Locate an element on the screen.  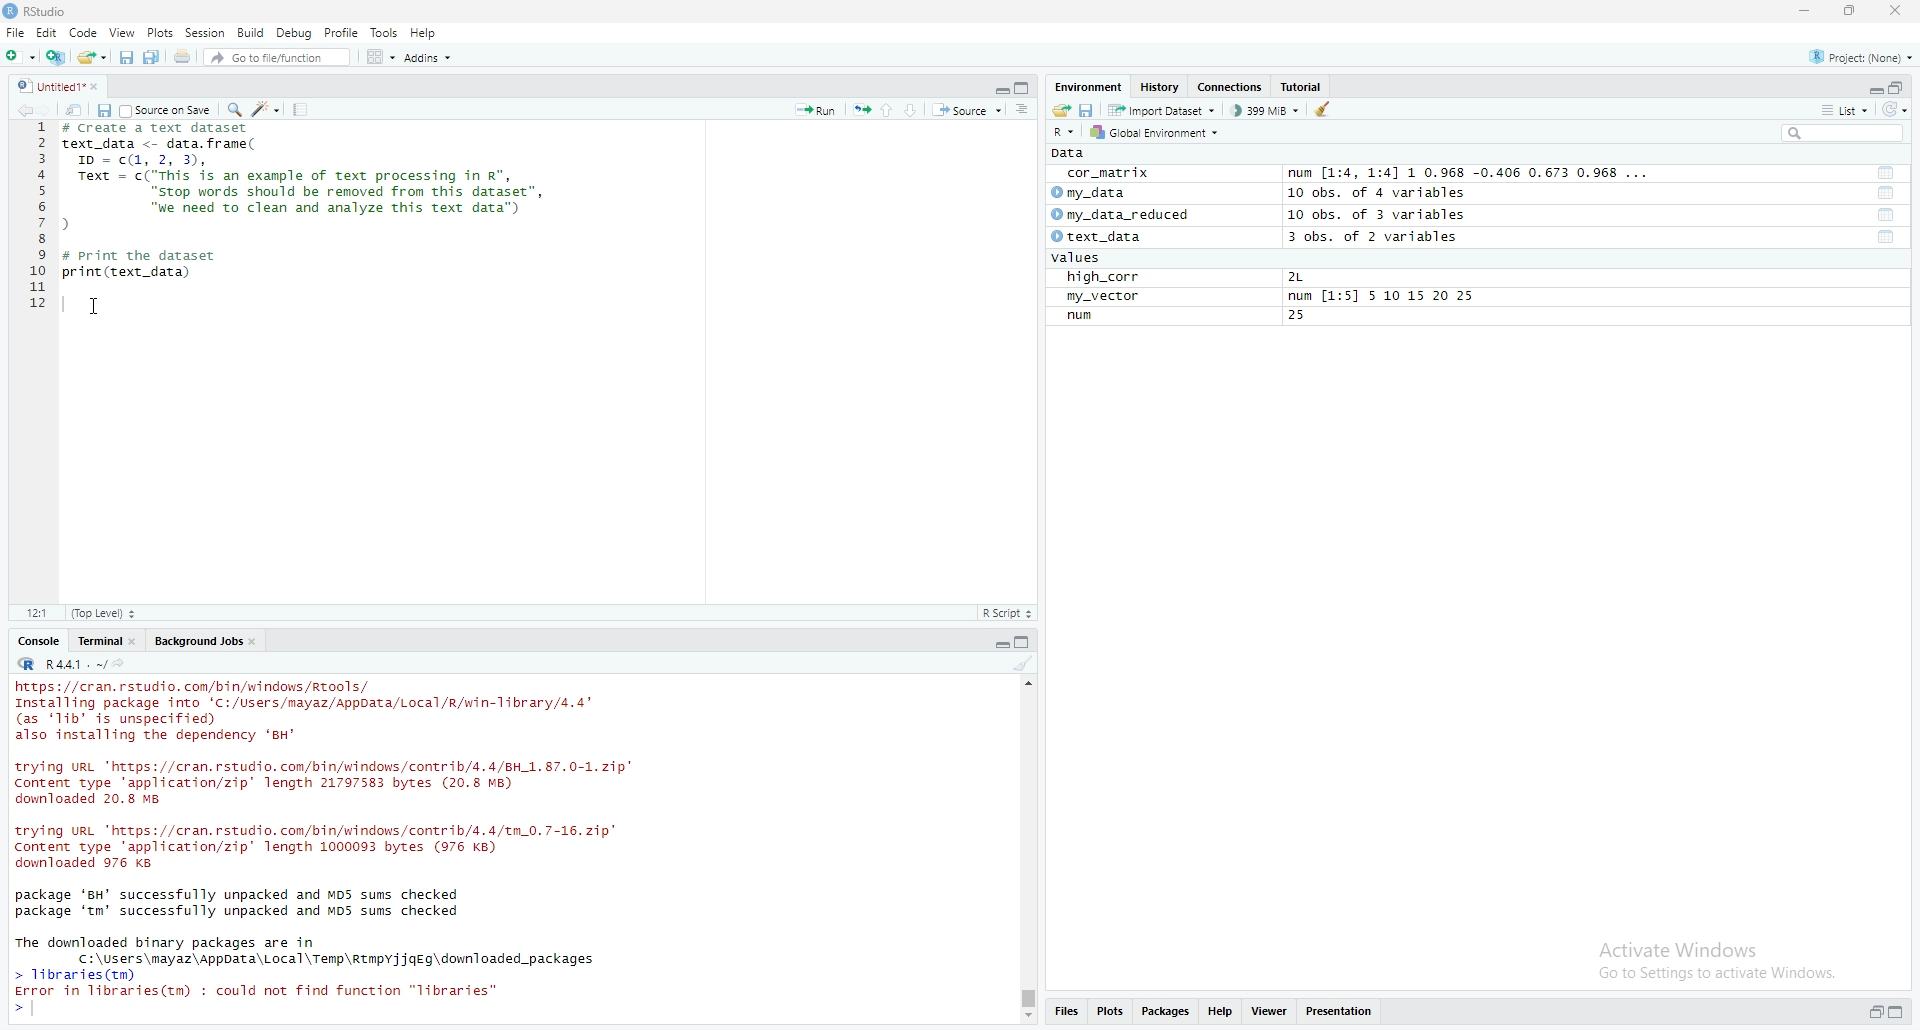
addins is located at coordinates (431, 59).